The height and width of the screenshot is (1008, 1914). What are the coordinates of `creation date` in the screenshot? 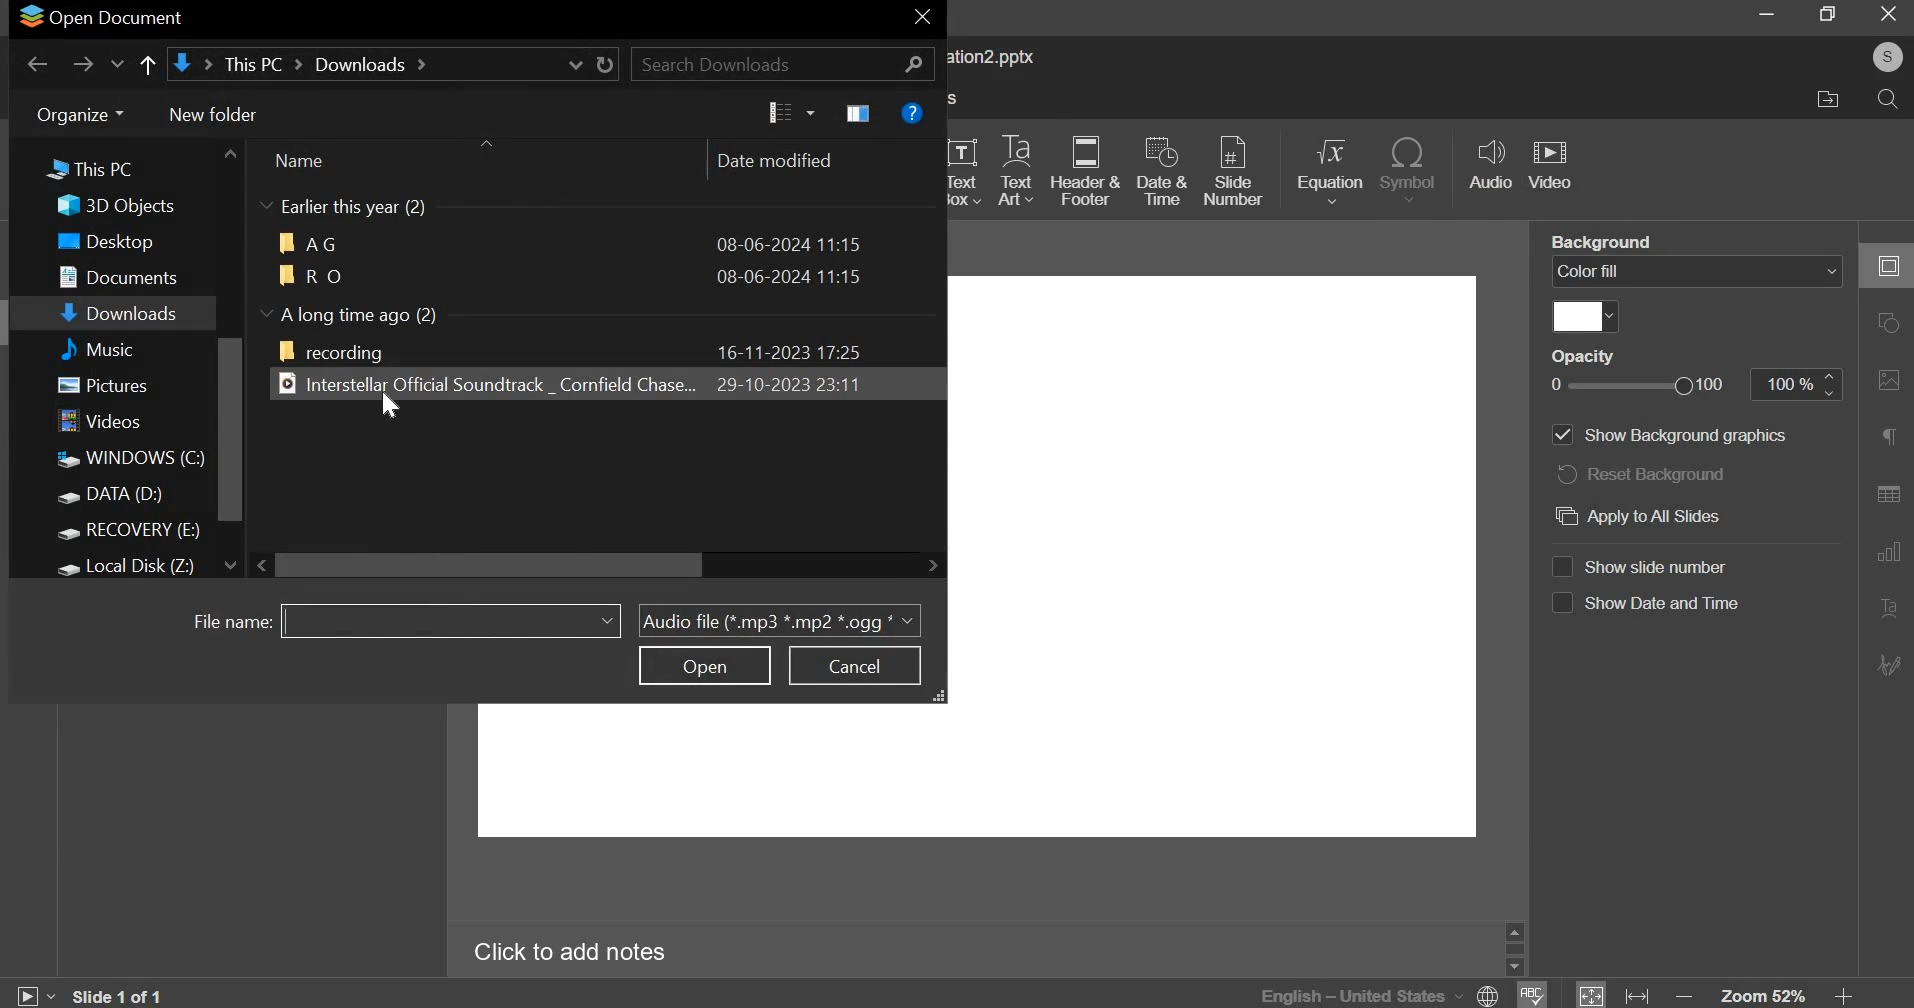 It's located at (787, 351).